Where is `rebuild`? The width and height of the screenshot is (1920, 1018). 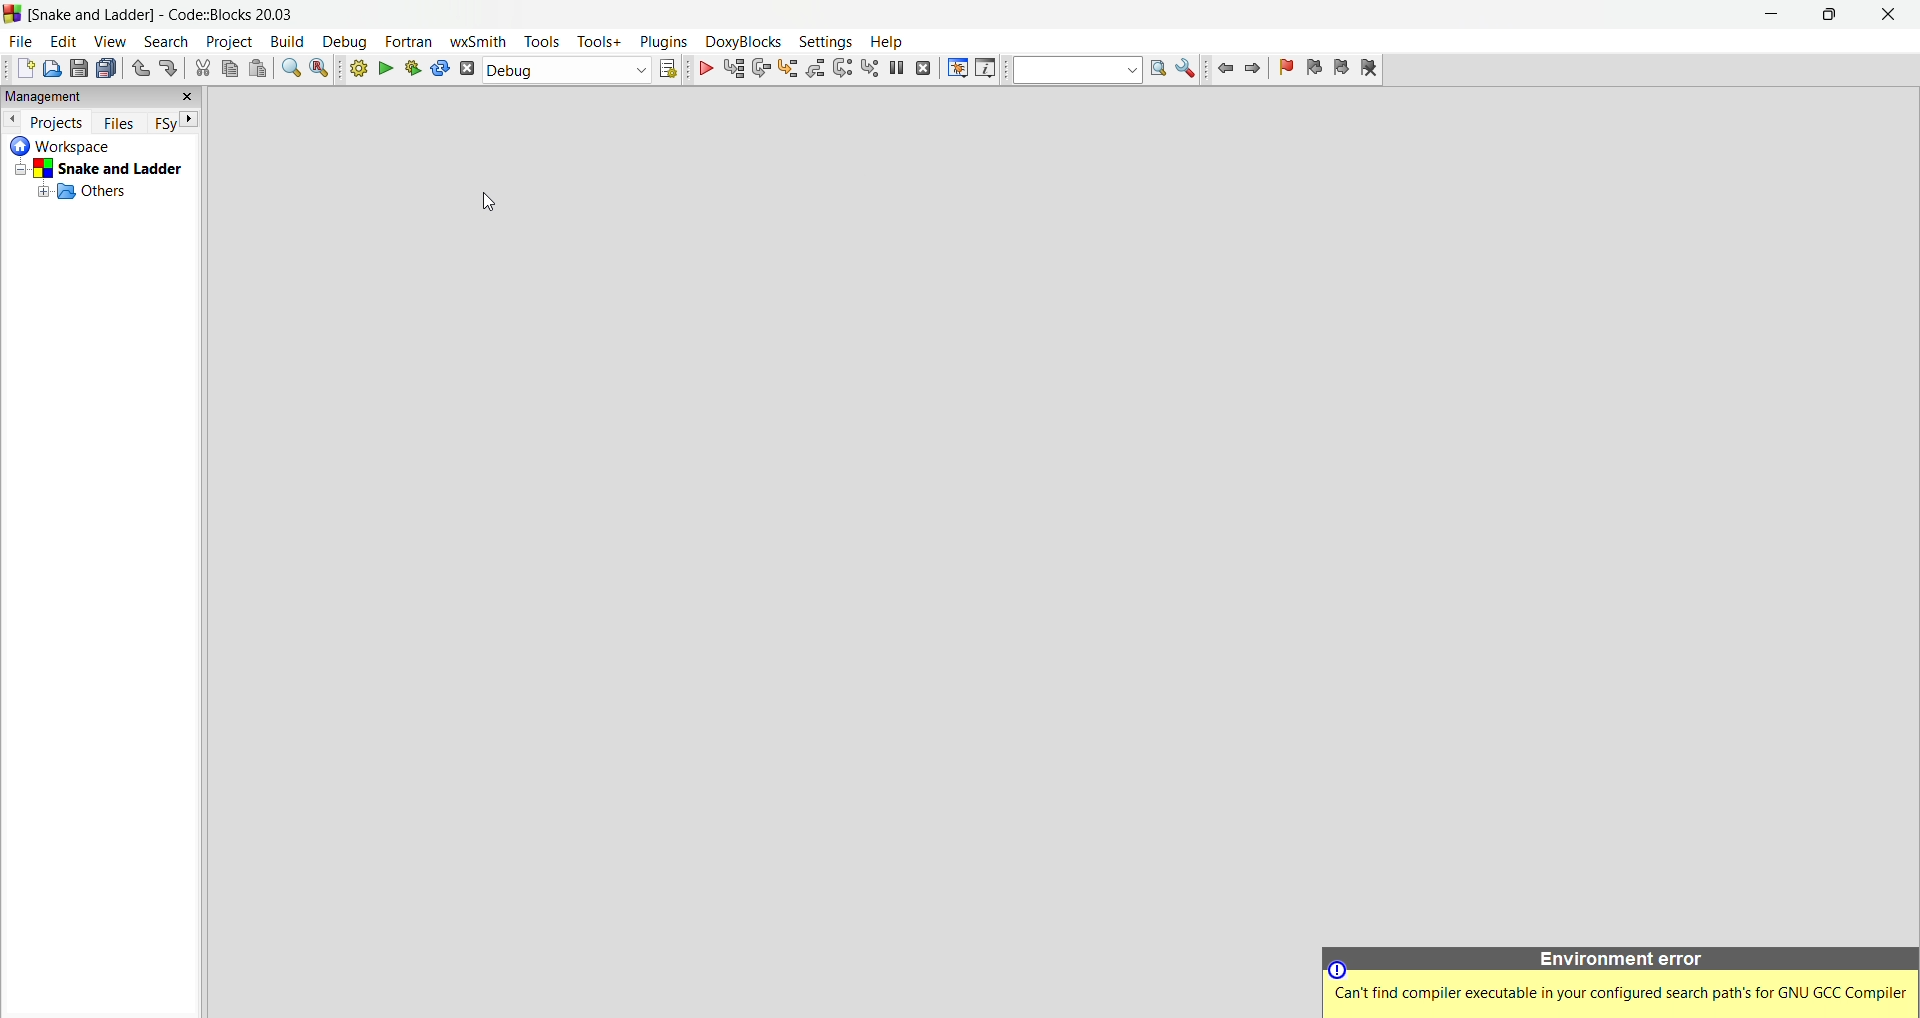 rebuild is located at coordinates (441, 71).